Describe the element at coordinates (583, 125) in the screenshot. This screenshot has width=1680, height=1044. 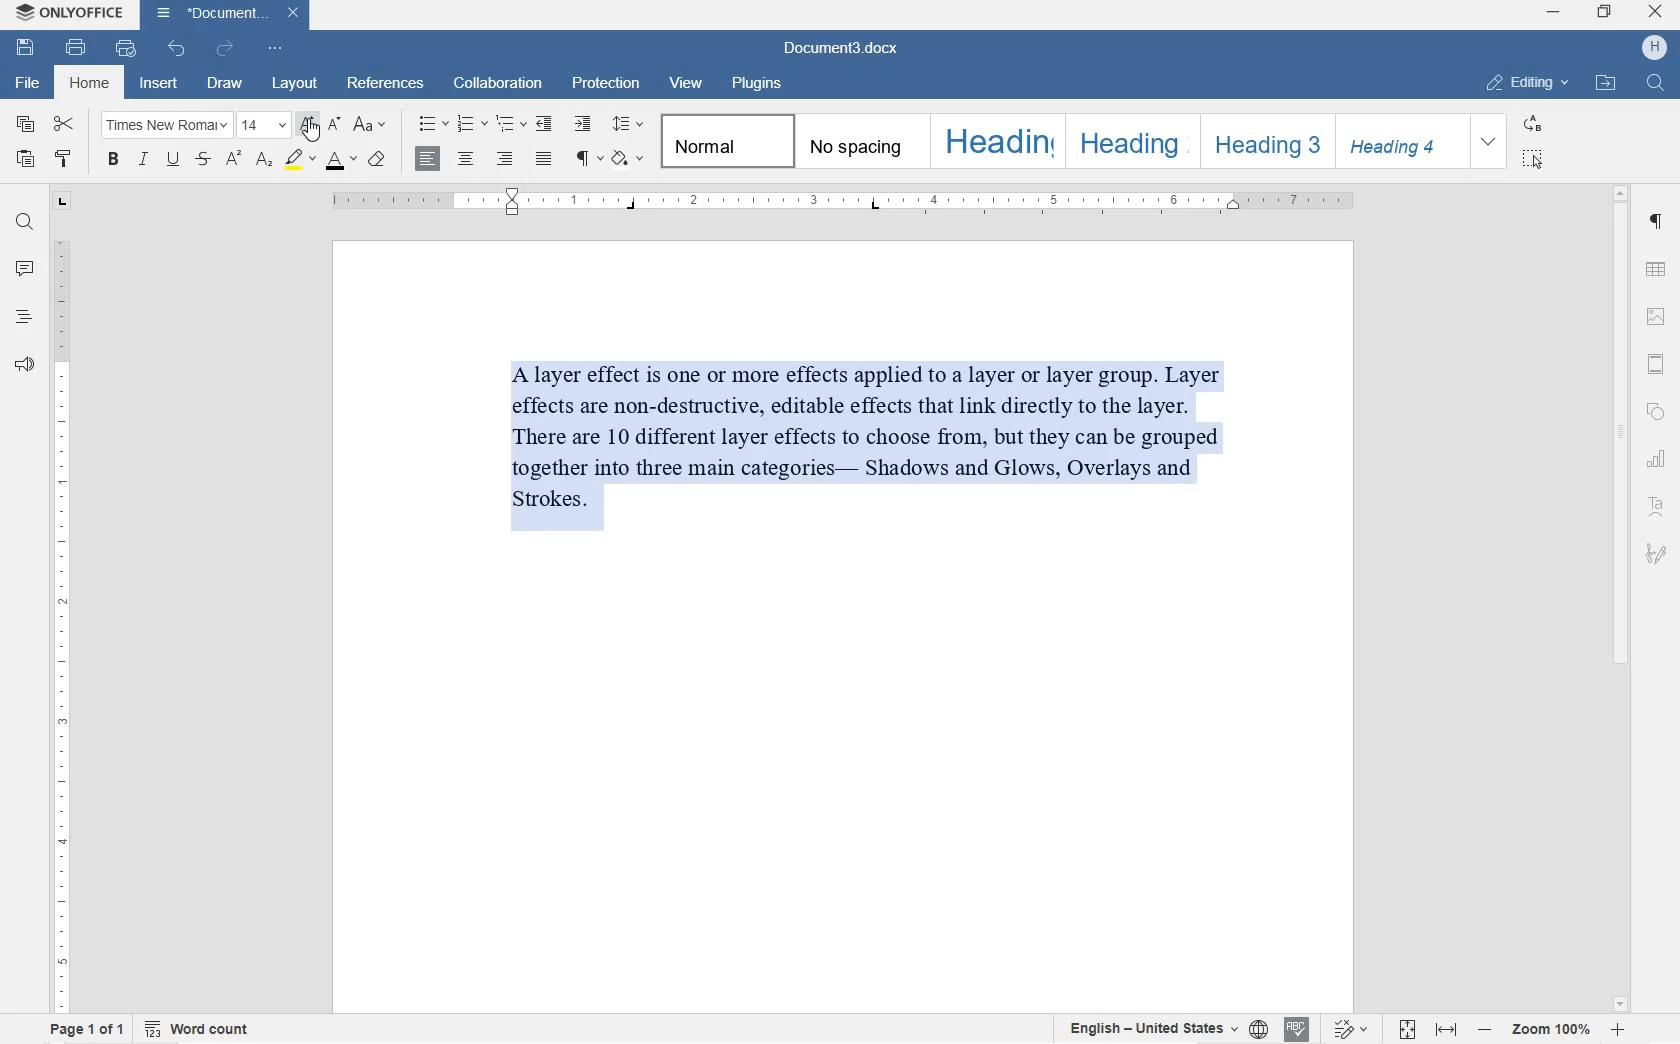
I see `INCREASE INDENT` at that location.